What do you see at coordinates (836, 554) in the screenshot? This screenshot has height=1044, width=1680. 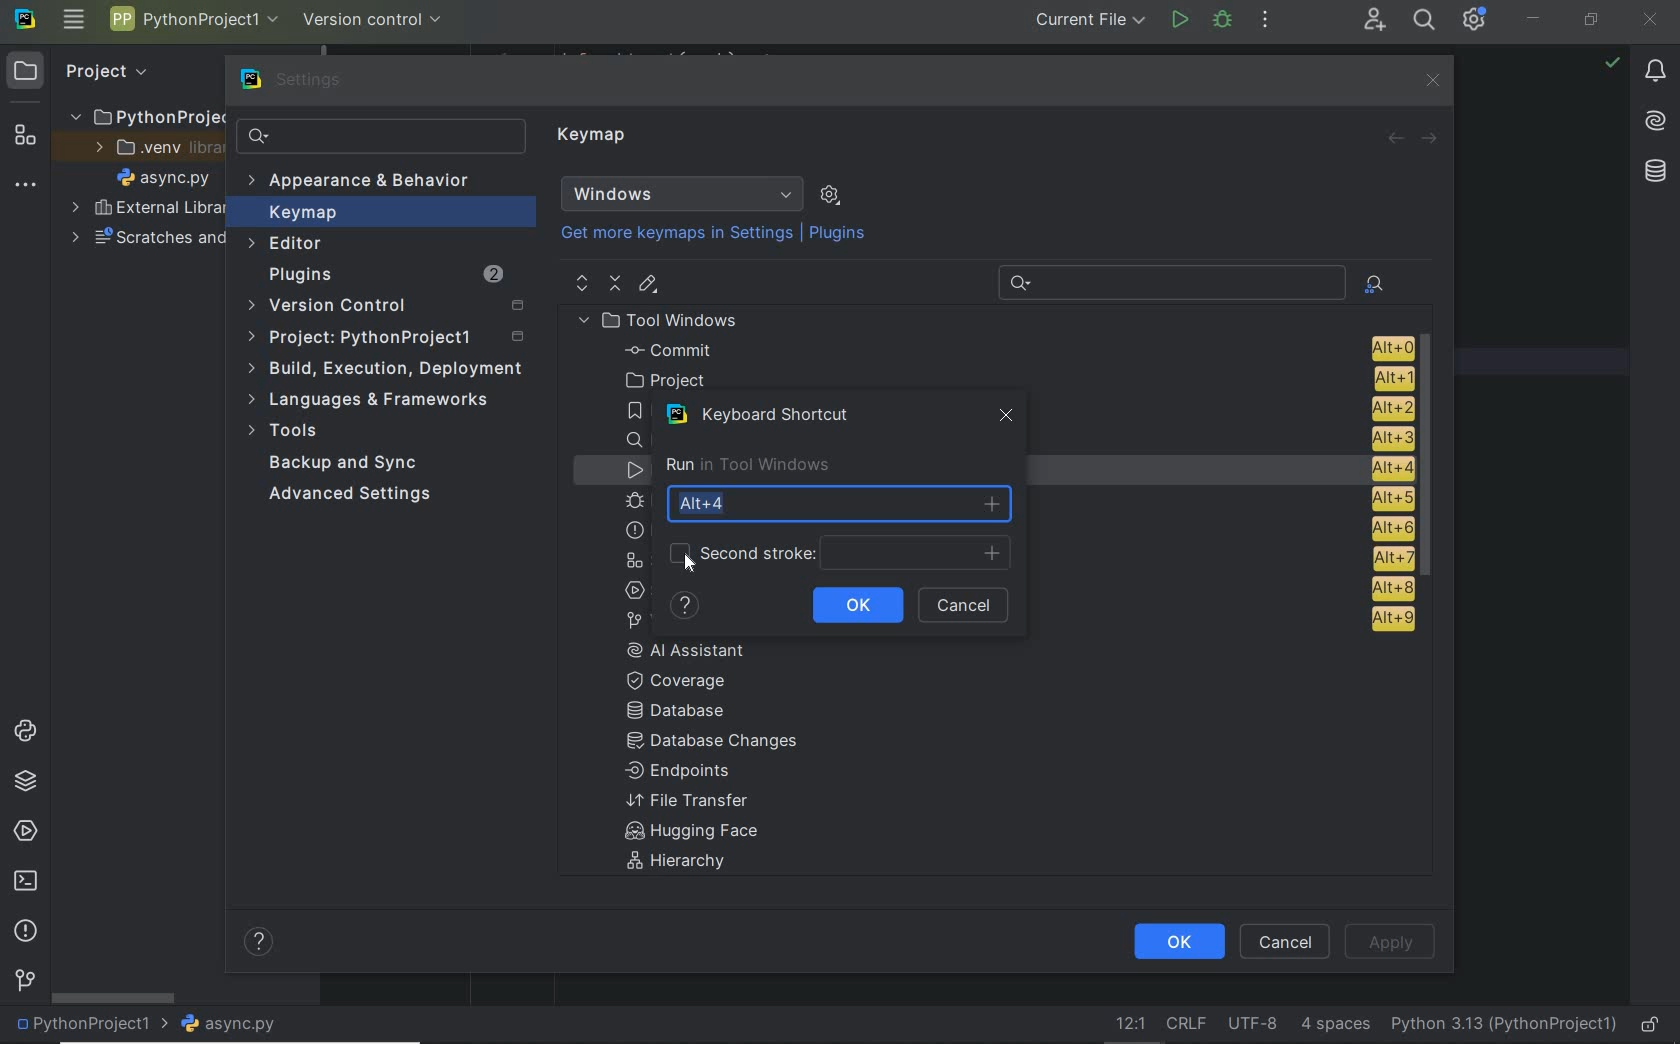 I see `second stroke` at bounding box center [836, 554].